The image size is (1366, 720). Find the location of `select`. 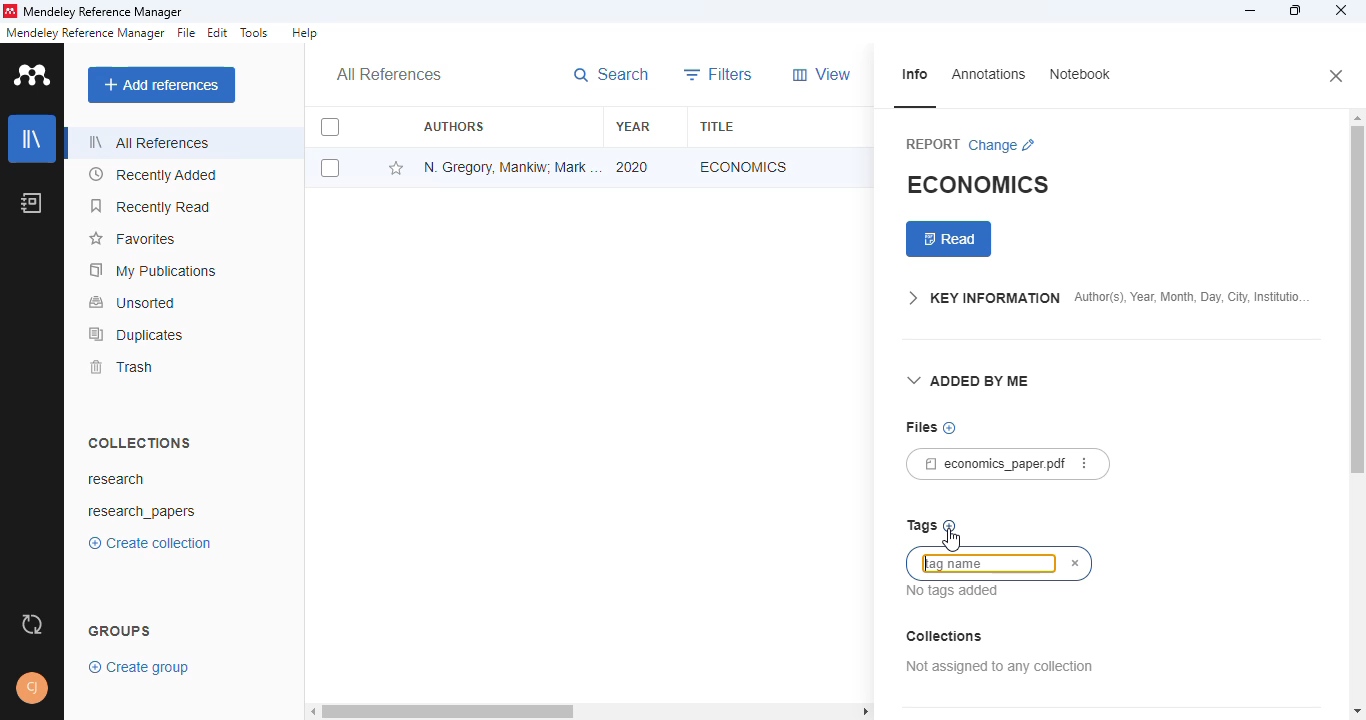

select is located at coordinates (330, 168).